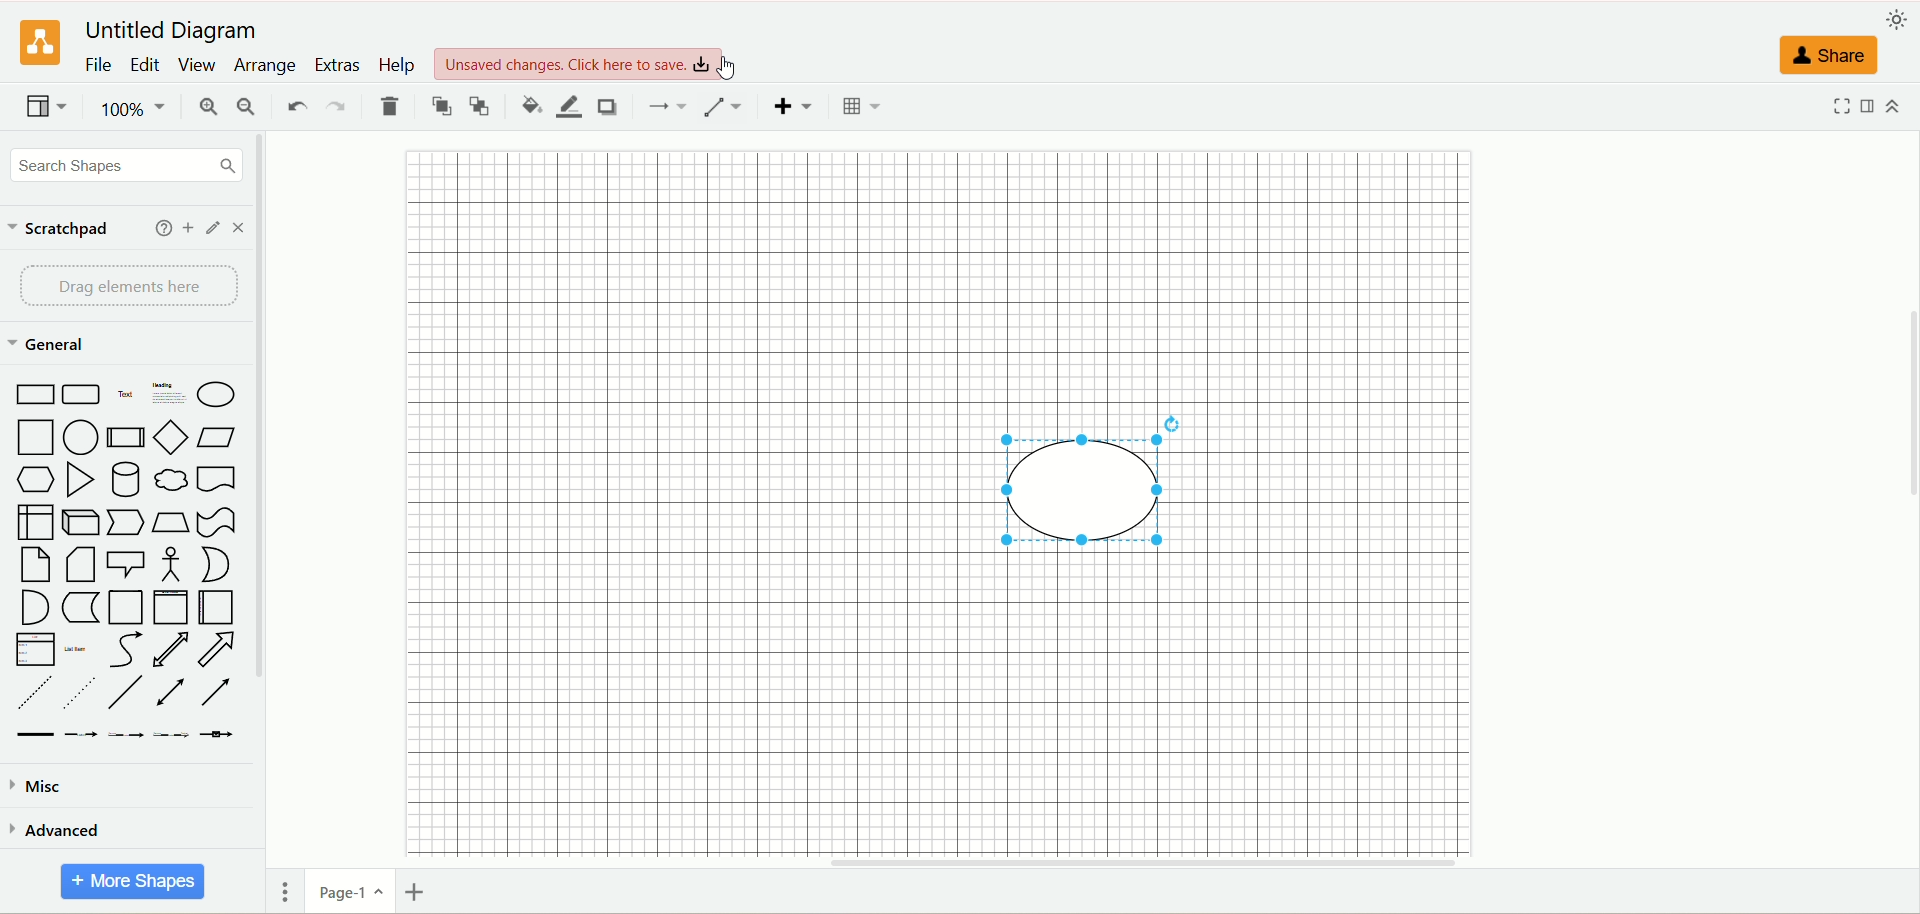 This screenshot has width=1920, height=914. What do you see at coordinates (32, 607) in the screenshot?
I see `and` at bounding box center [32, 607].